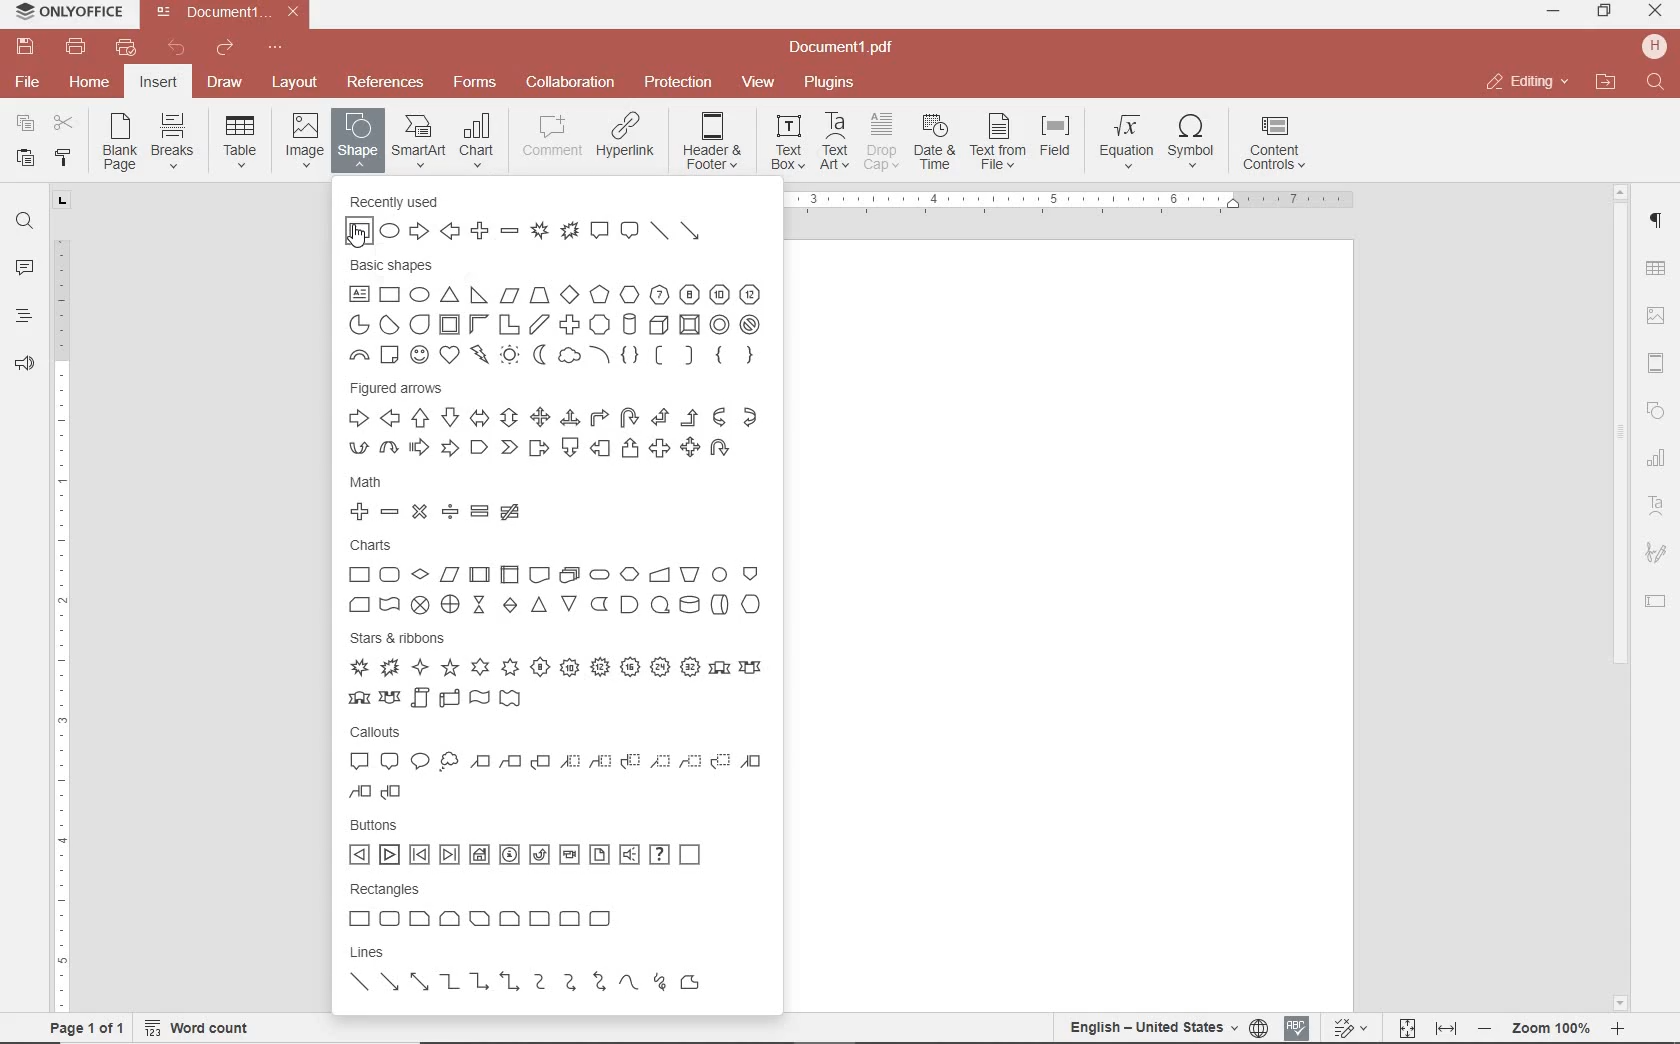 The height and width of the screenshot is (1044, 1680). Describe the element at coordinates (1656, 271) in the screenshot. I see `TABLE` at that location.